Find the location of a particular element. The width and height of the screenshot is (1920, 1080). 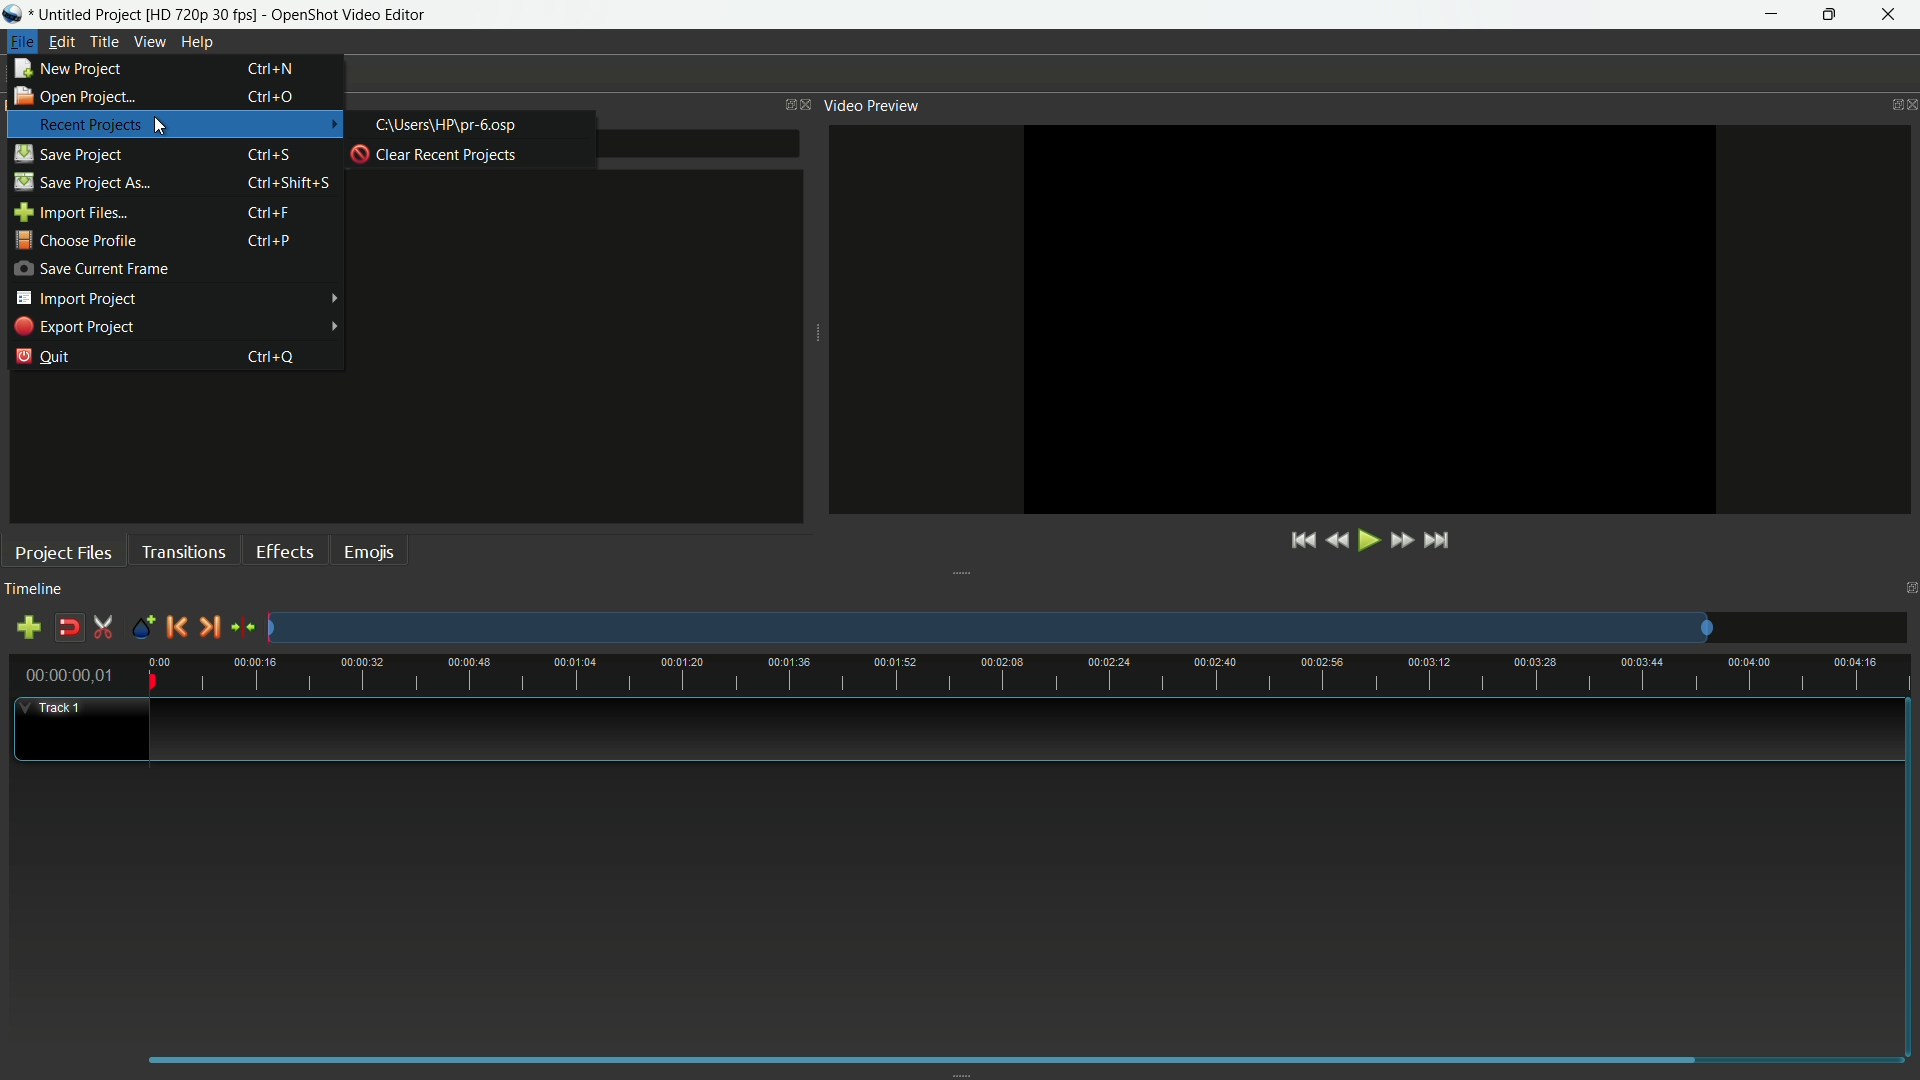

Edit is located at coordinates (62, 42).